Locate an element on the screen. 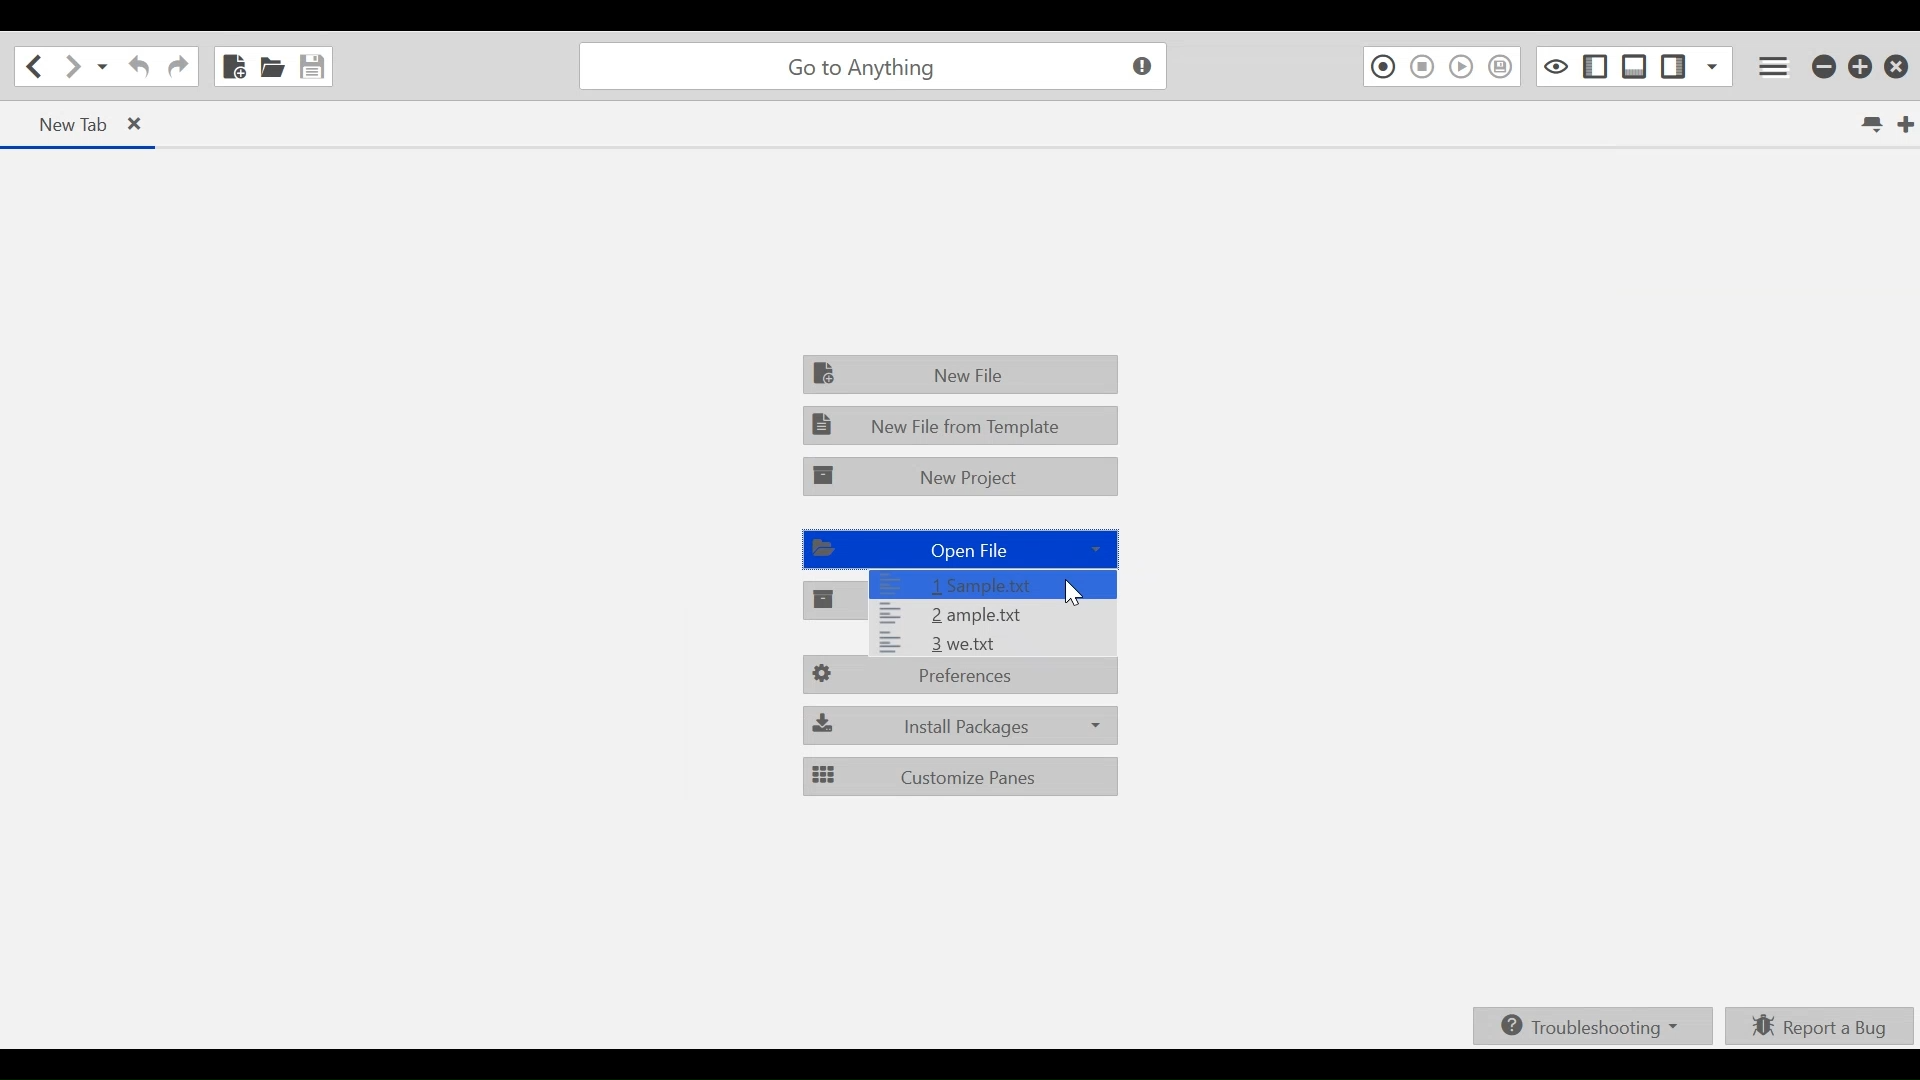 This screenshot has height=1080, width=1920. minimize is located at coordinates (1823, 64).